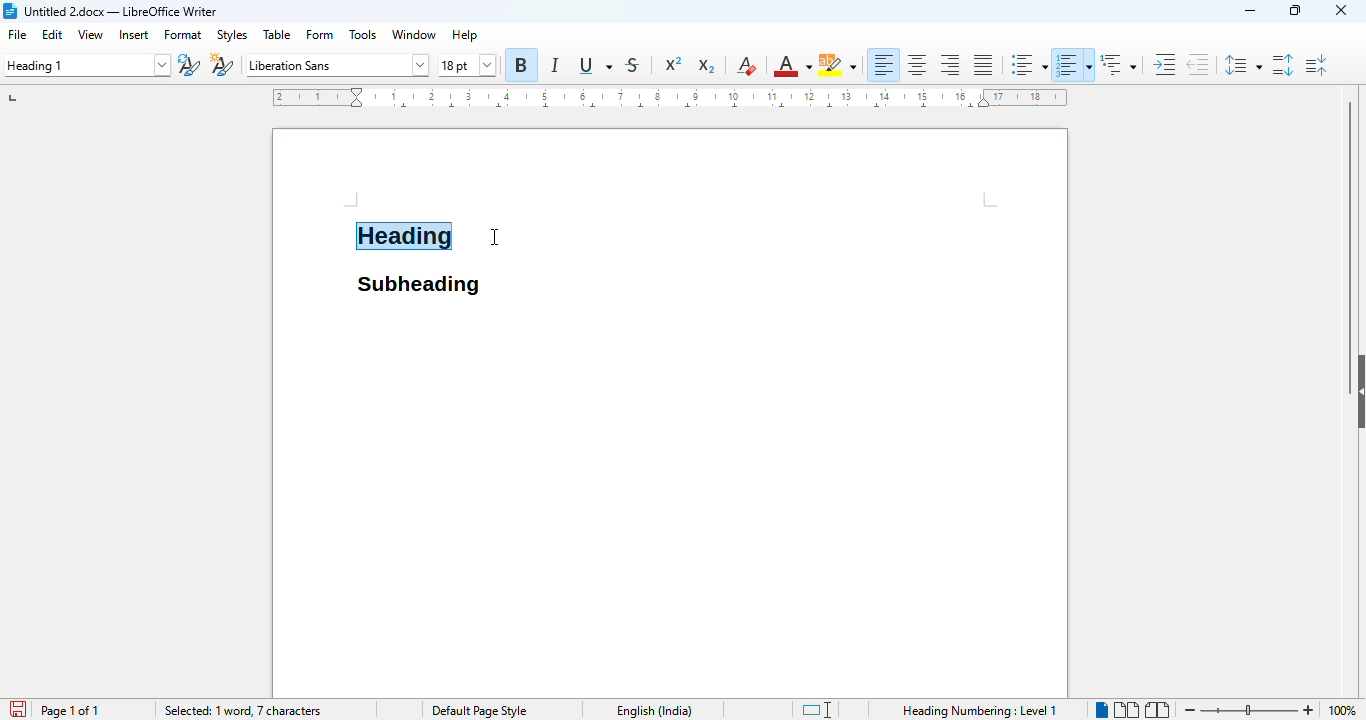 The height and width of the screenshot is (720, 1366). I want to click on minimize, so click(1251, 11).